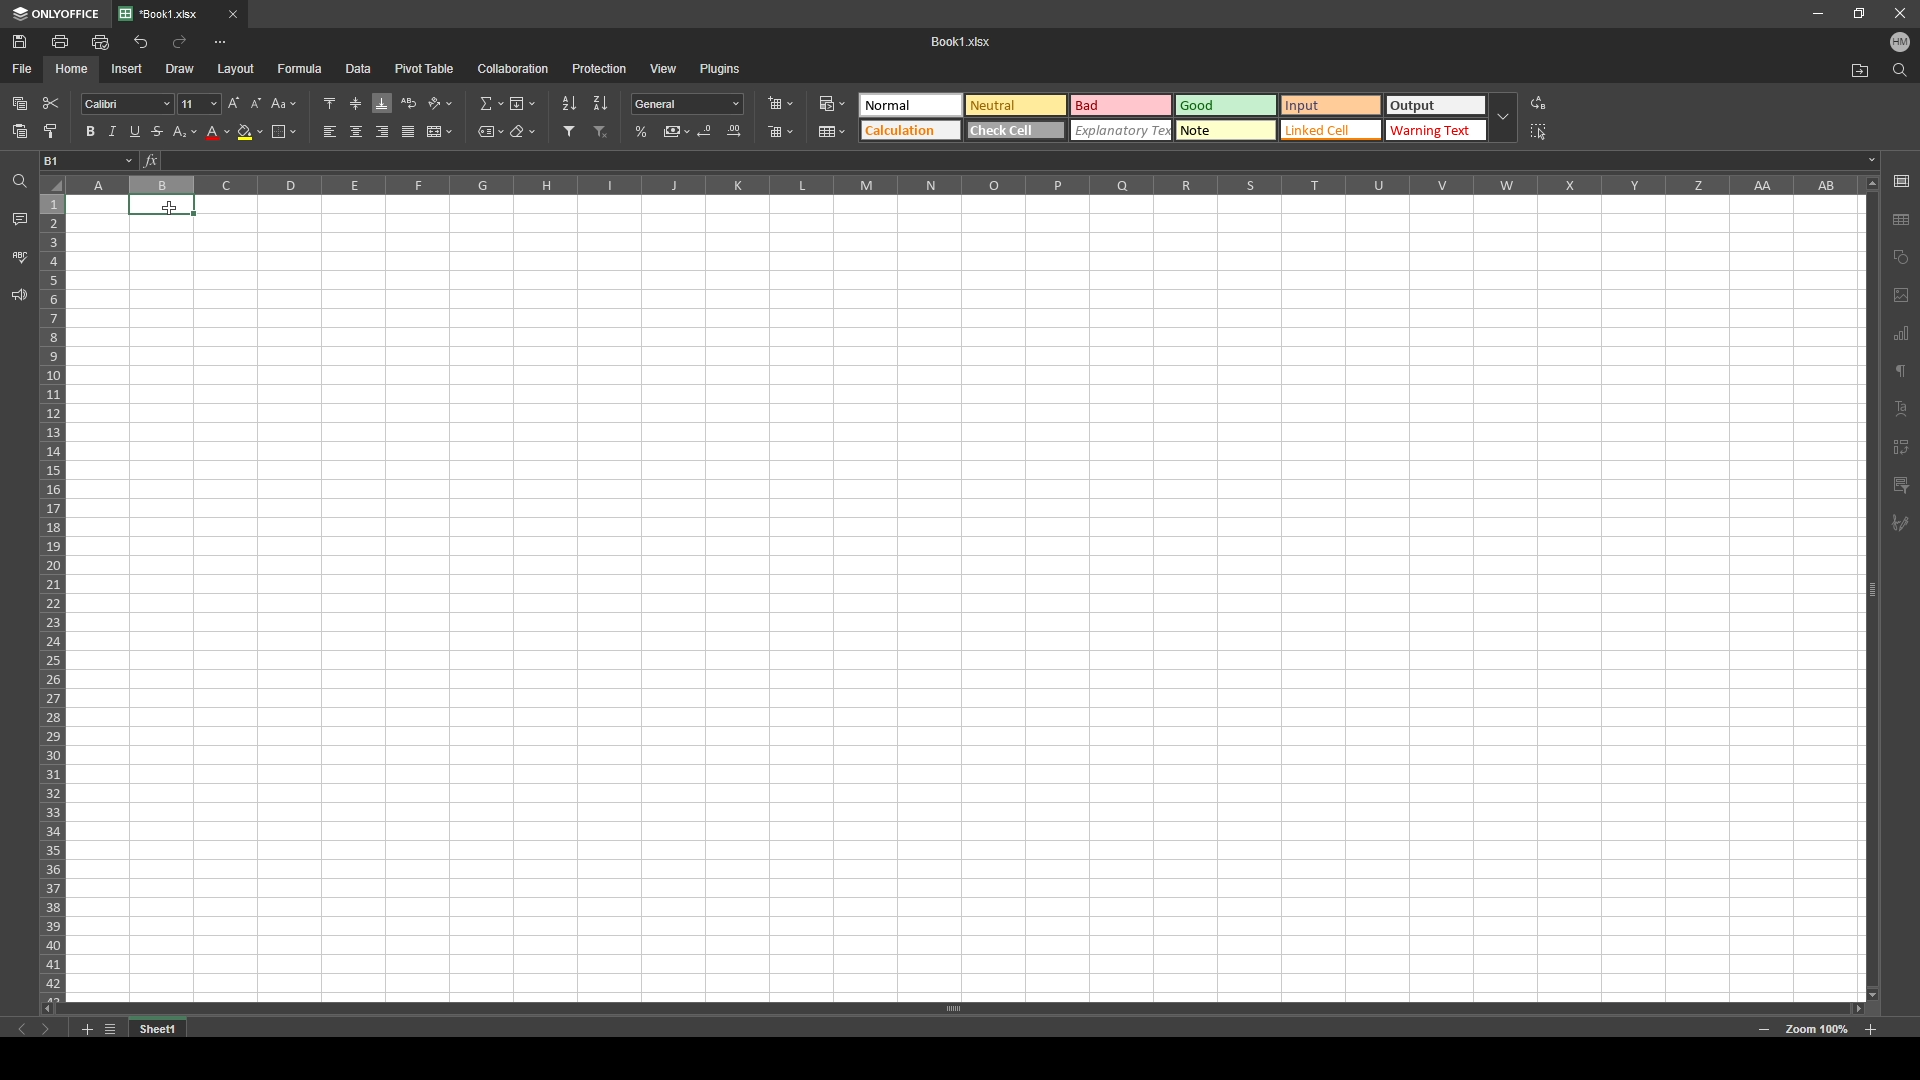 This screenshot has width=1920, height=1080. I want to click on resize, so click(1857, 14).